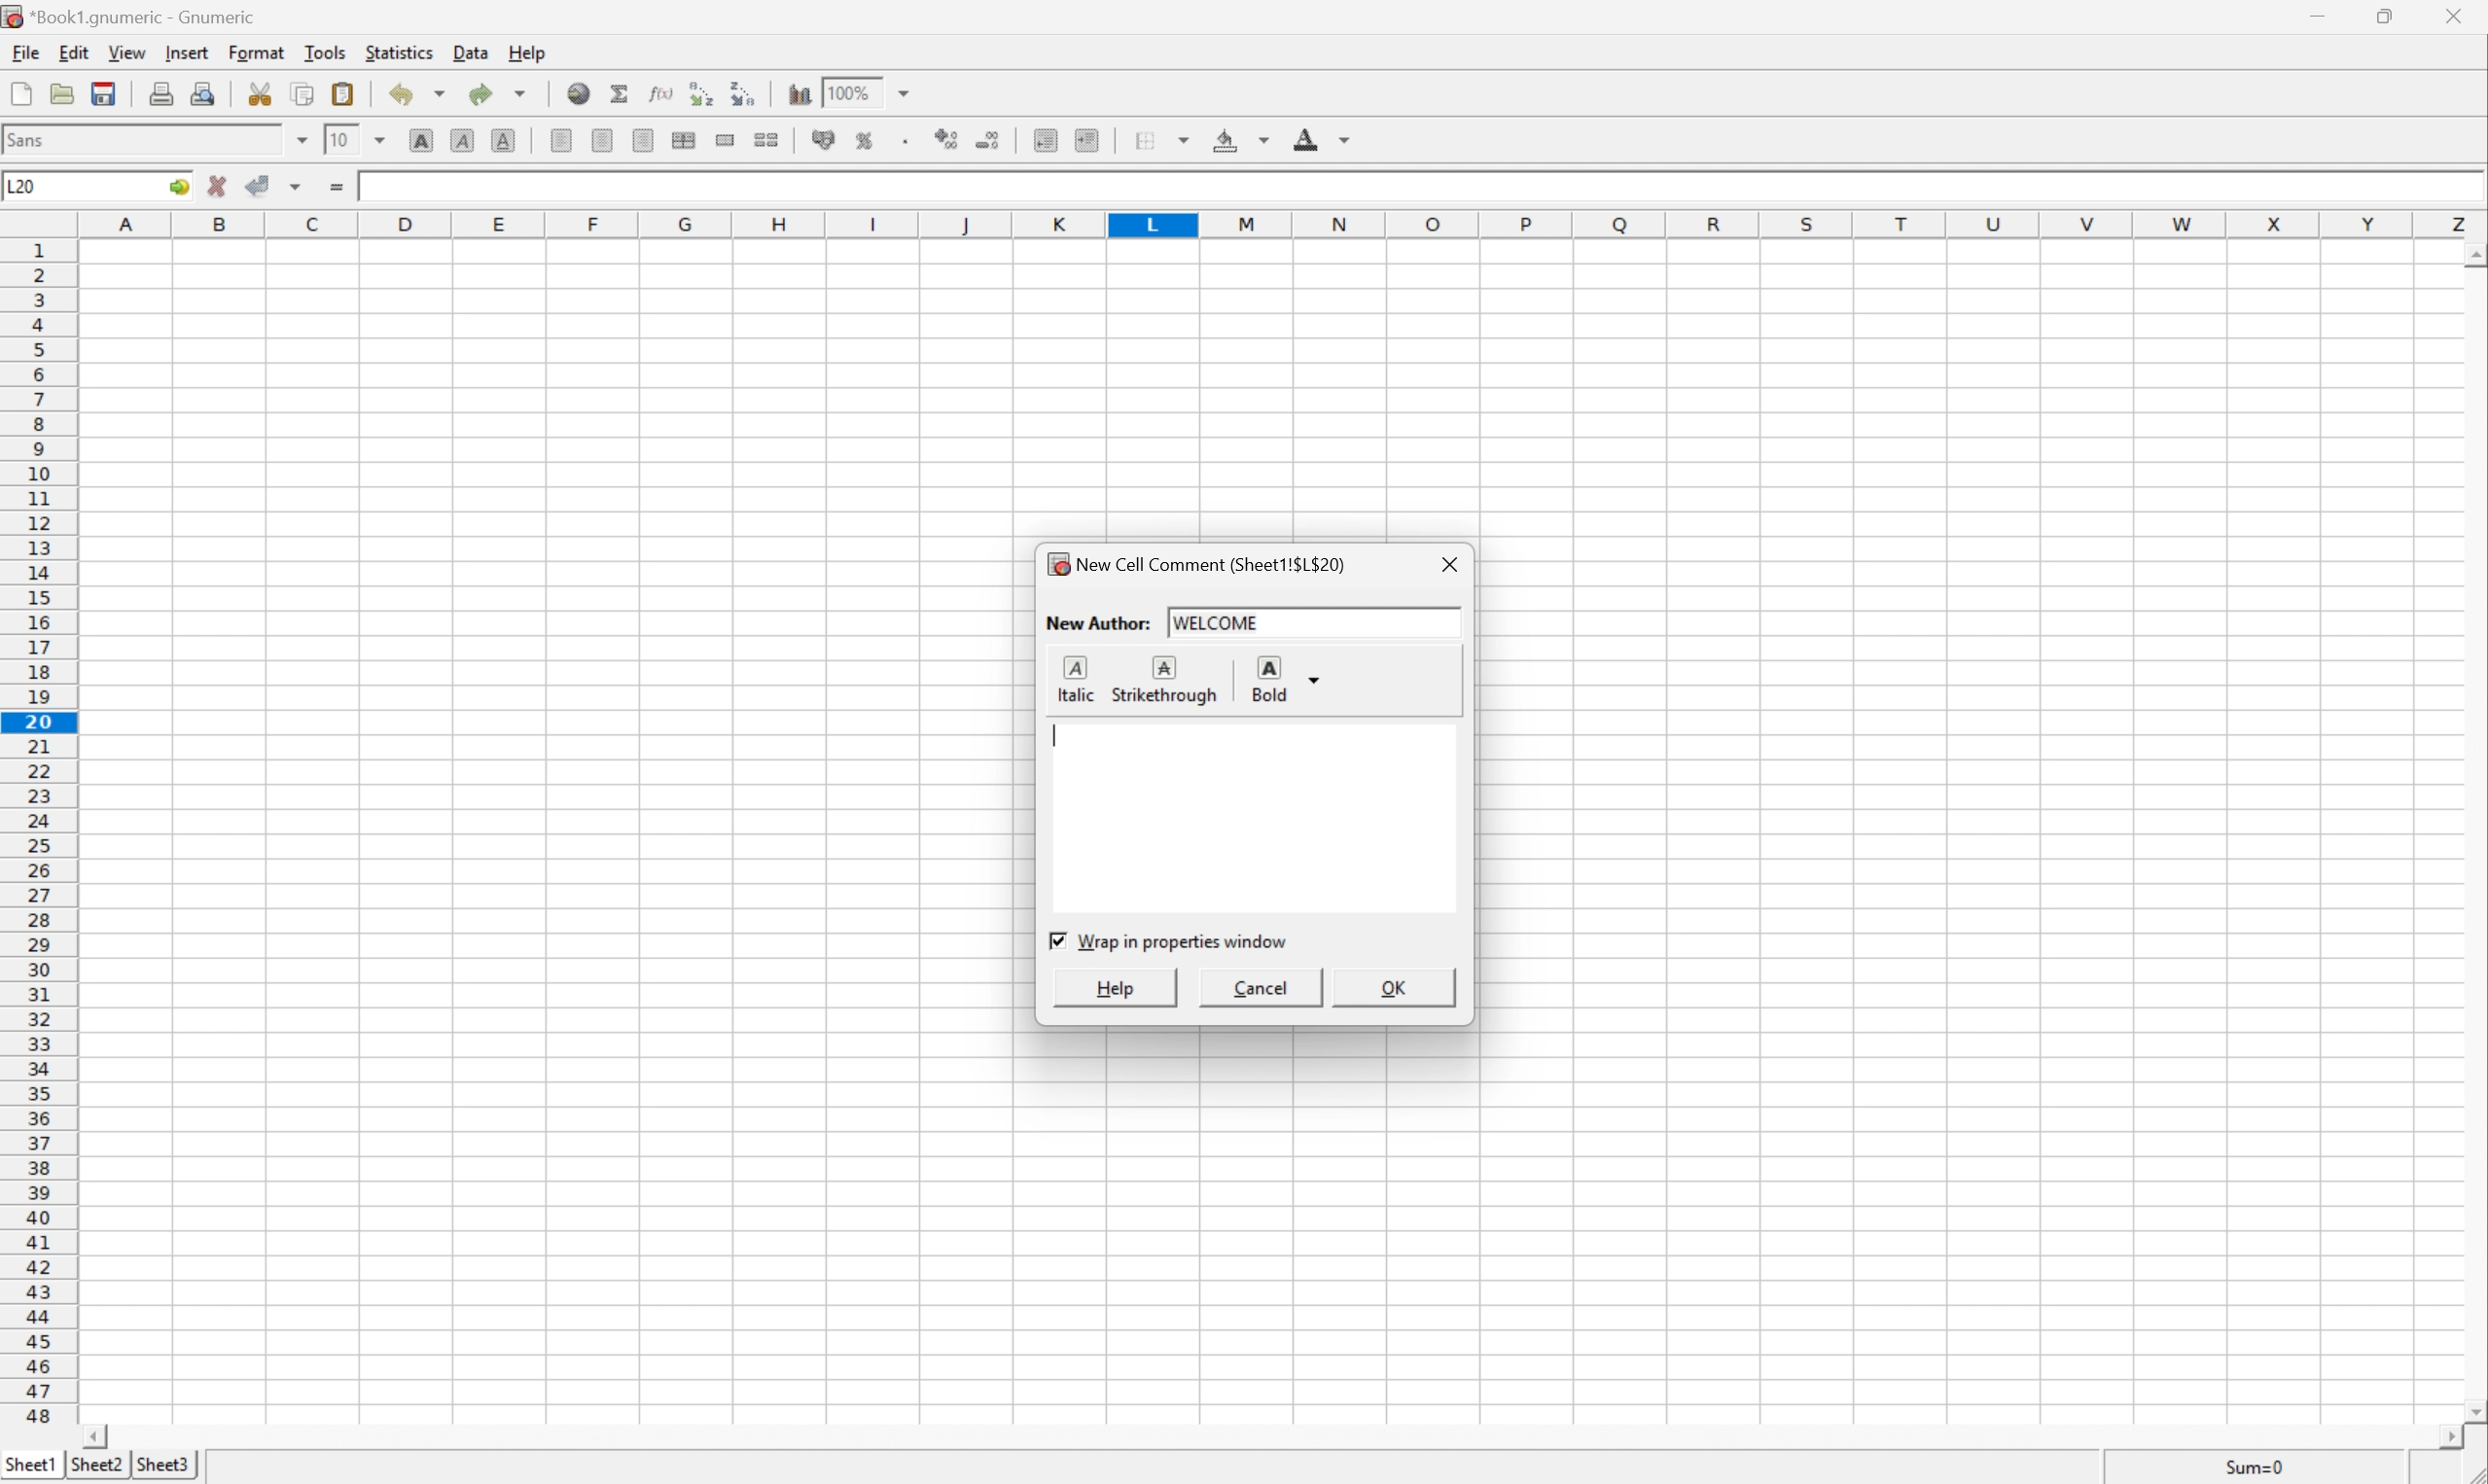 The height and width of the screenshot is (1484, 2488). What do you see at coordinates (191, 50) in the screenshot?
I see `Insert` at bounding box center [191, 50].